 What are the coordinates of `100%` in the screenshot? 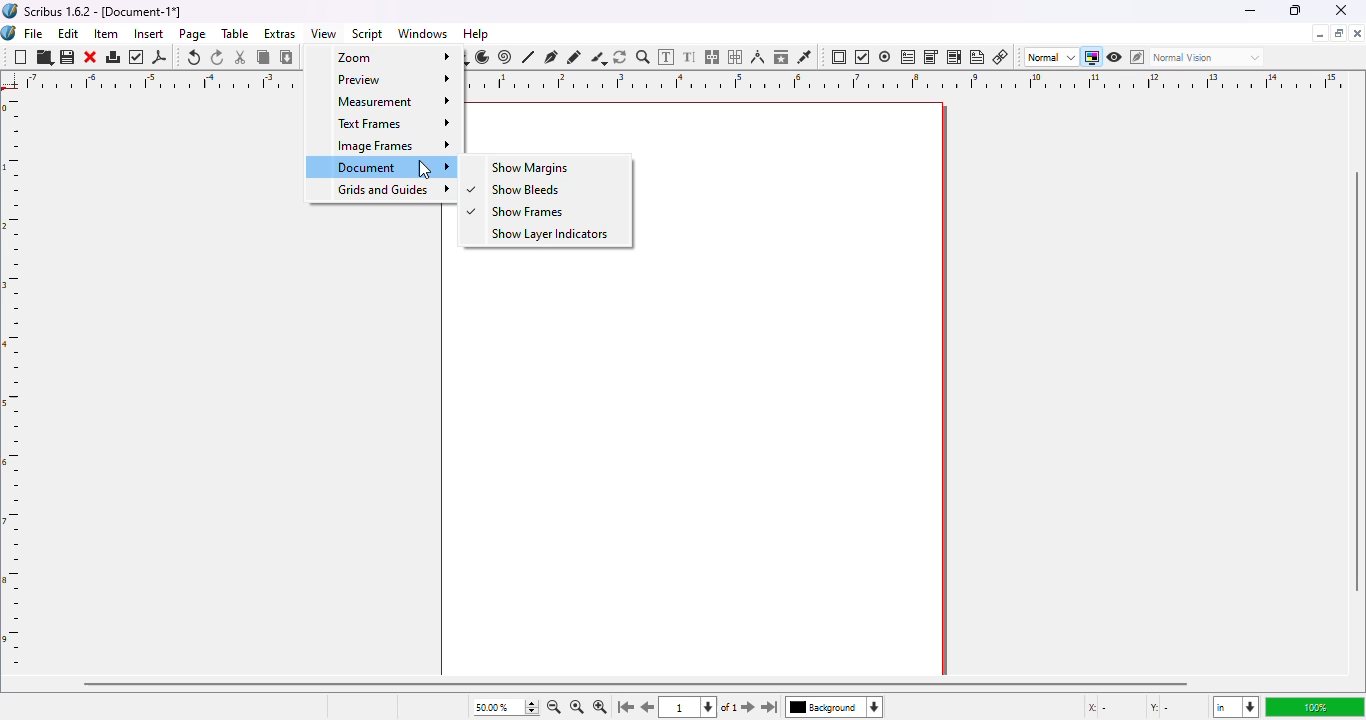 It's located at (1311, 707).